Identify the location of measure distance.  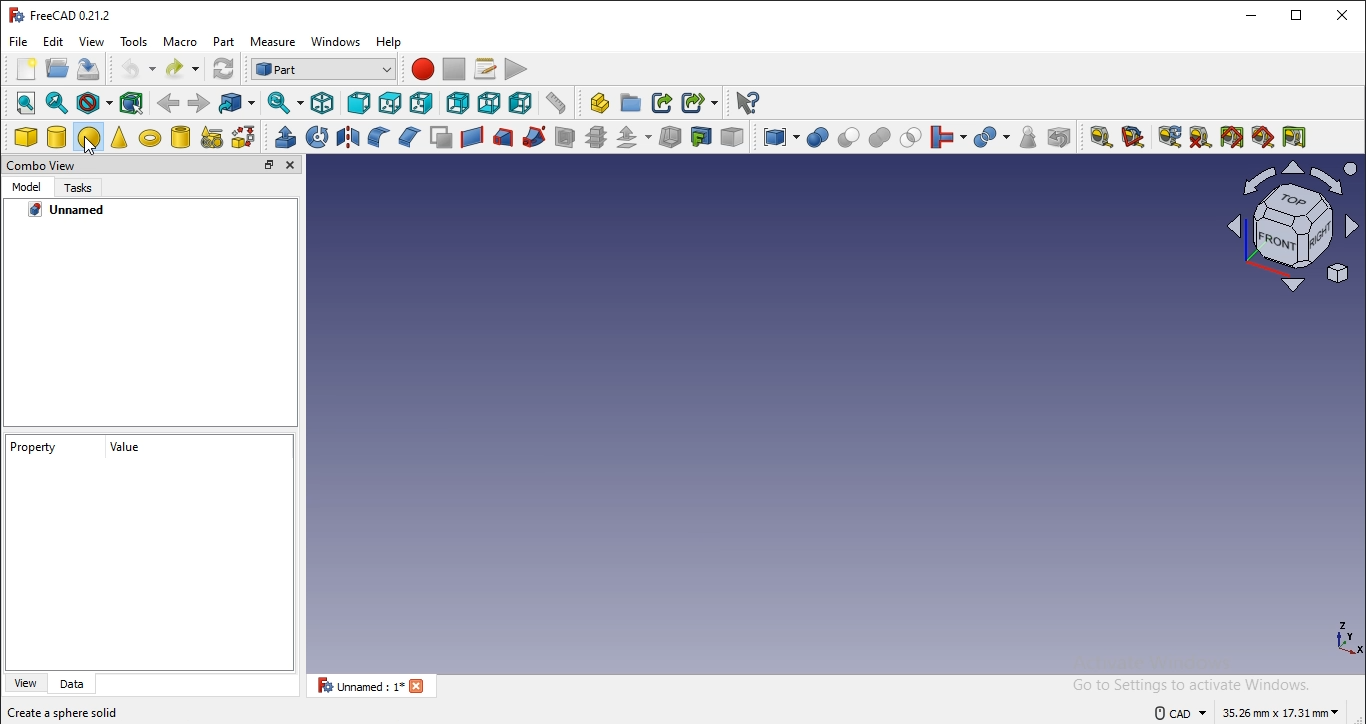
(555, 102).